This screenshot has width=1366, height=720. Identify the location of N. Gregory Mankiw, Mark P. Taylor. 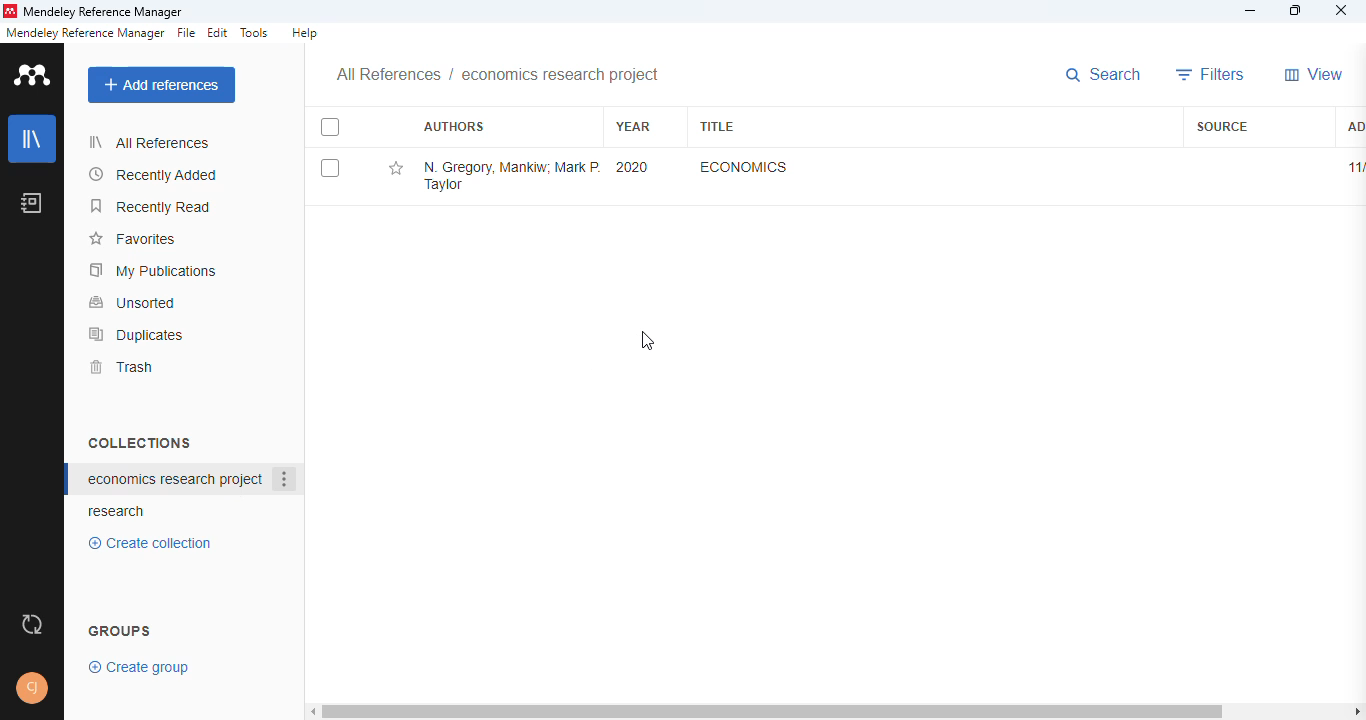
(511, 176).